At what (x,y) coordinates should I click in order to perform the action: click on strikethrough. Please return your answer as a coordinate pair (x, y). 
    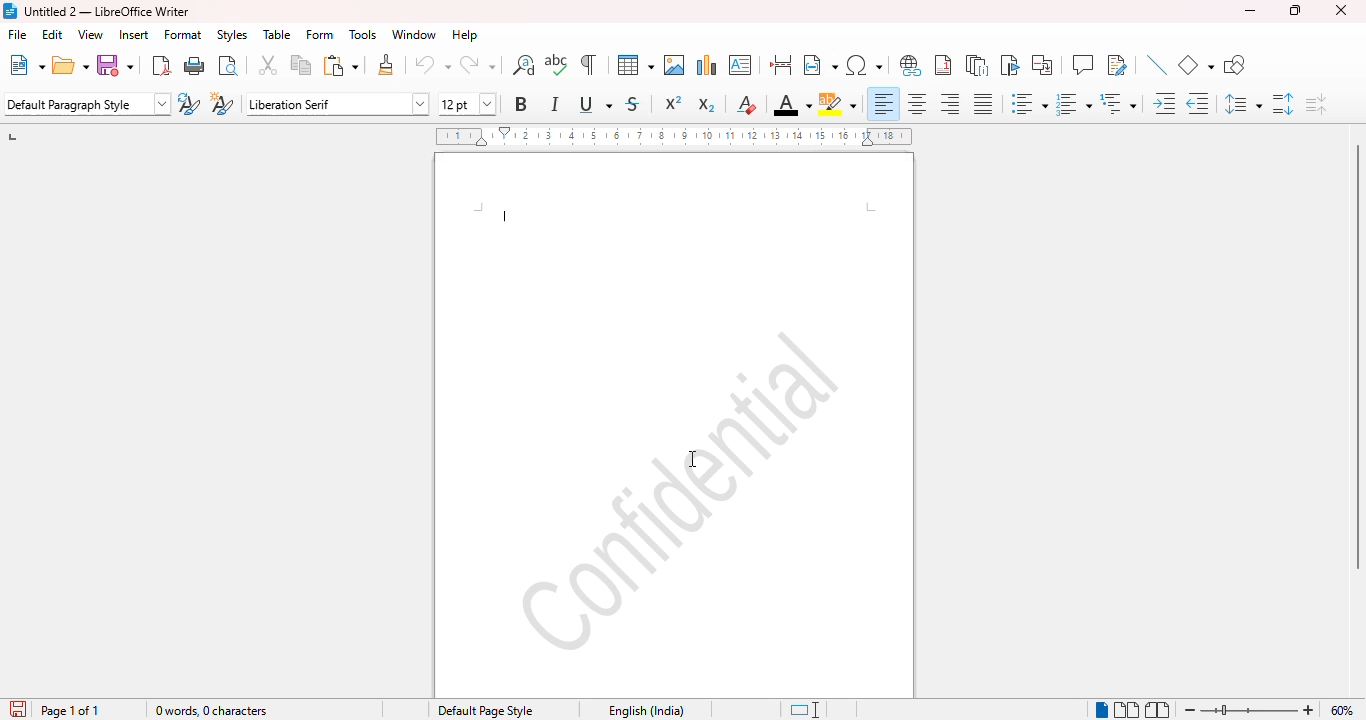
    Looking at the image, I should click on (632, 104).